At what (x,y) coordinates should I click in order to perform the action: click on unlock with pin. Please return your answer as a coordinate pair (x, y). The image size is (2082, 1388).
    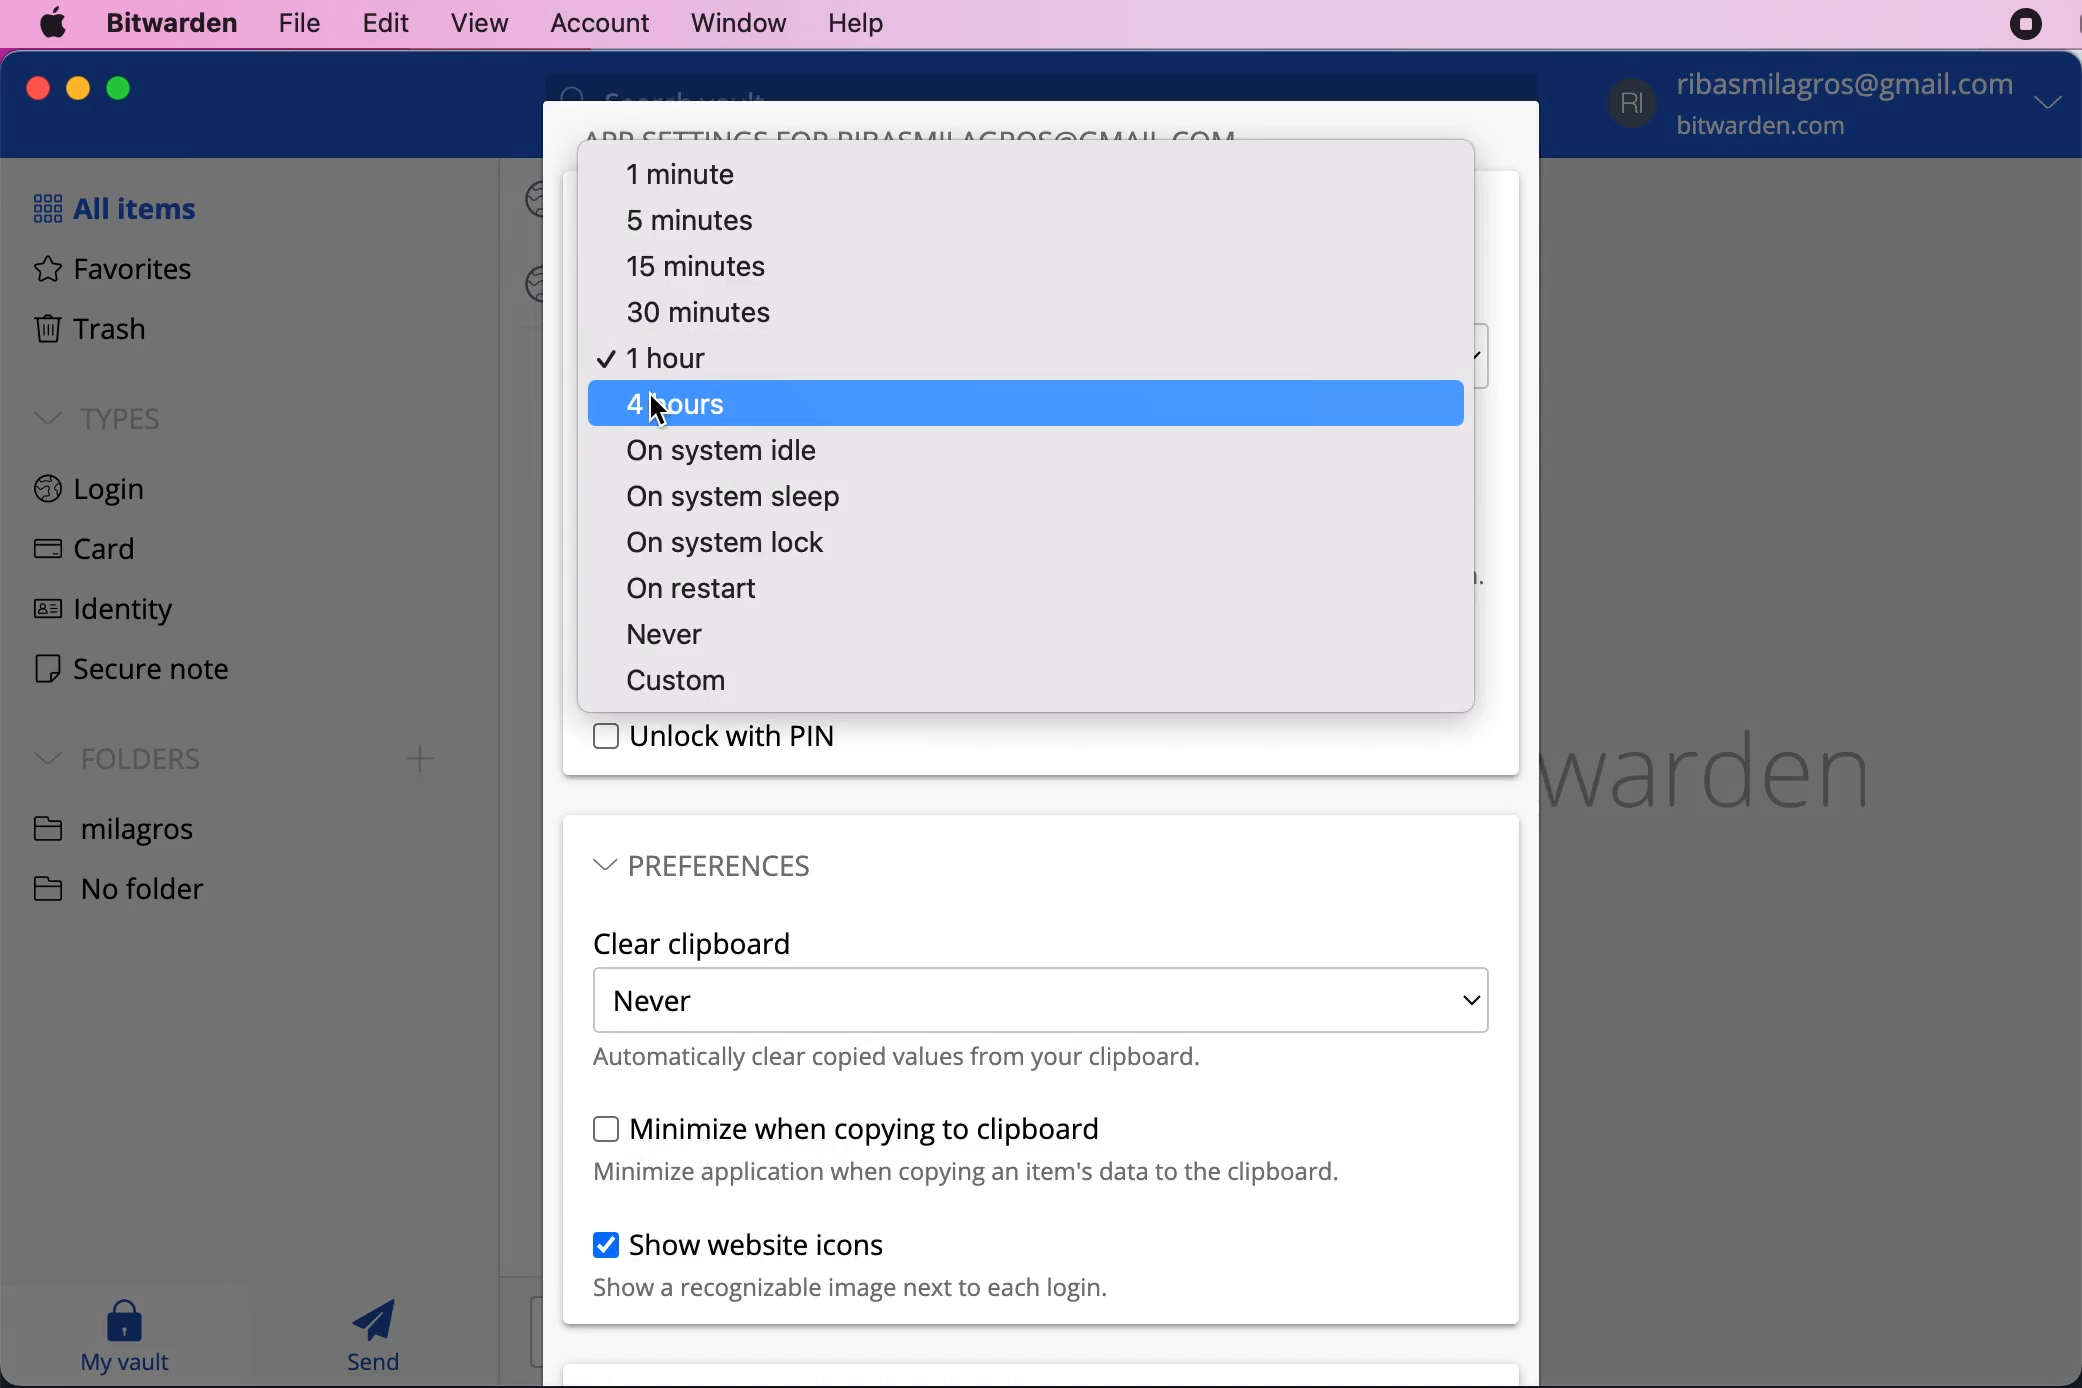
    Looking at the image, I should click on (718, 737).